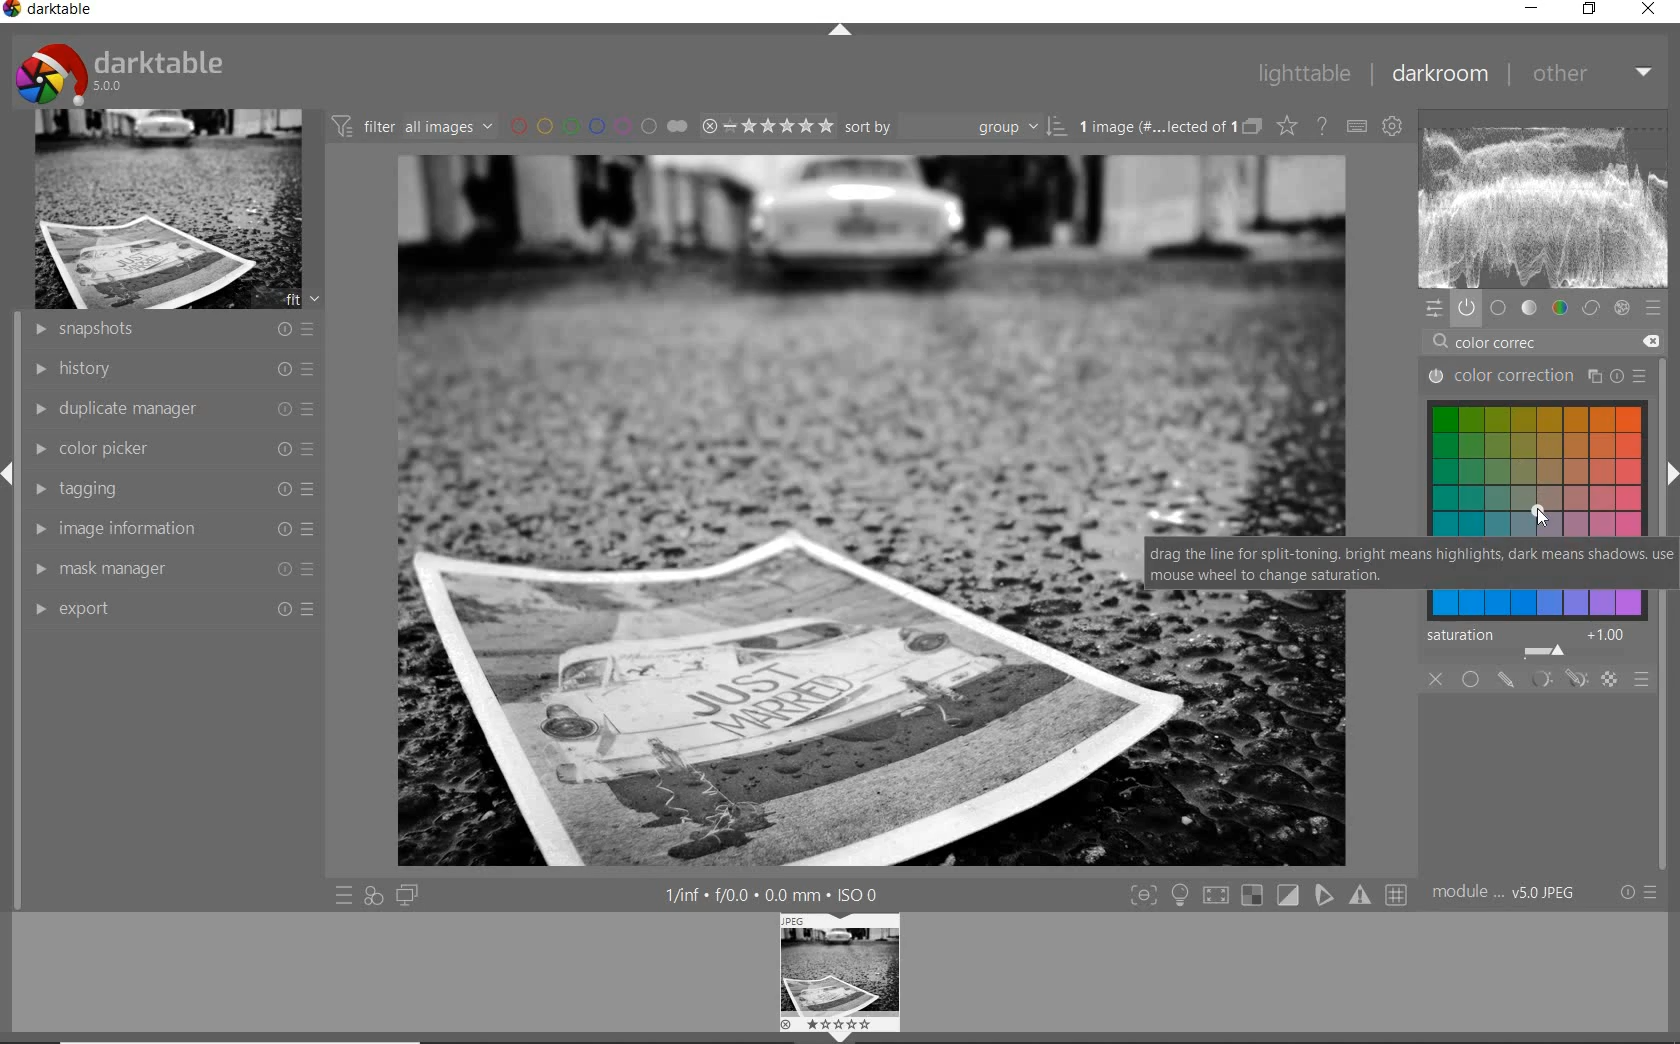 This screenshot has height=1044, width=1680. I want to click on expand/collapse, so click(839, 33).